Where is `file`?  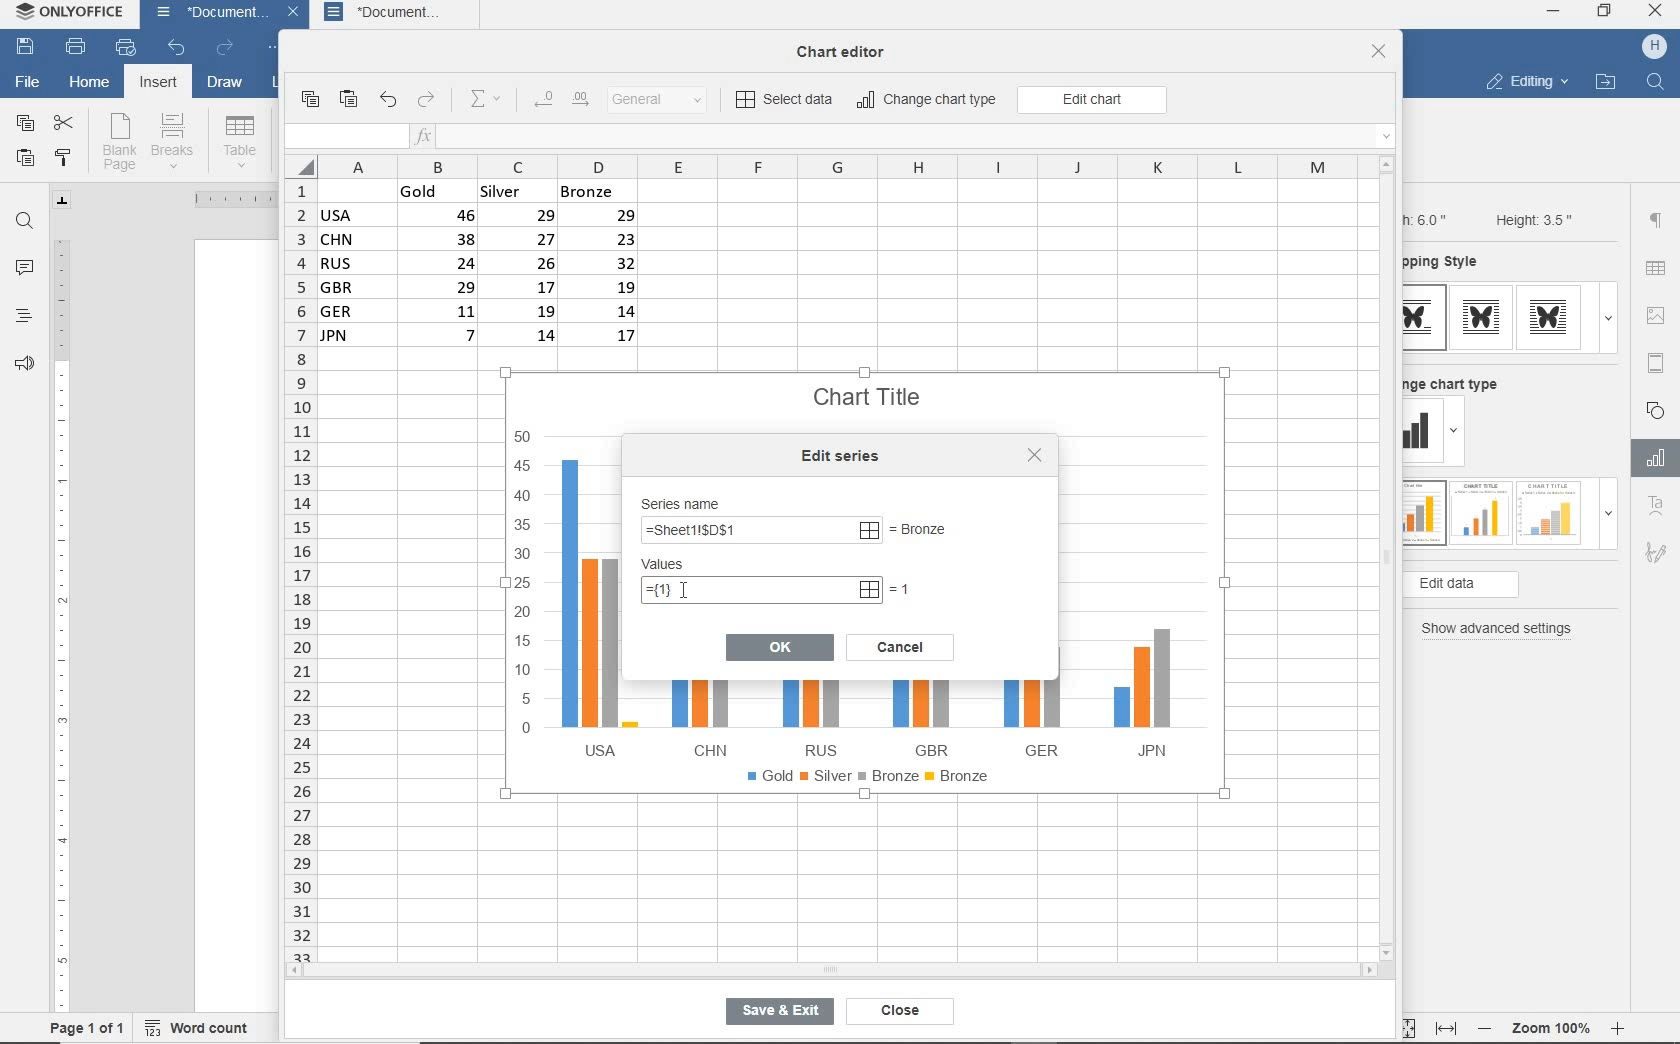
file is located at coordinates (26, 80).